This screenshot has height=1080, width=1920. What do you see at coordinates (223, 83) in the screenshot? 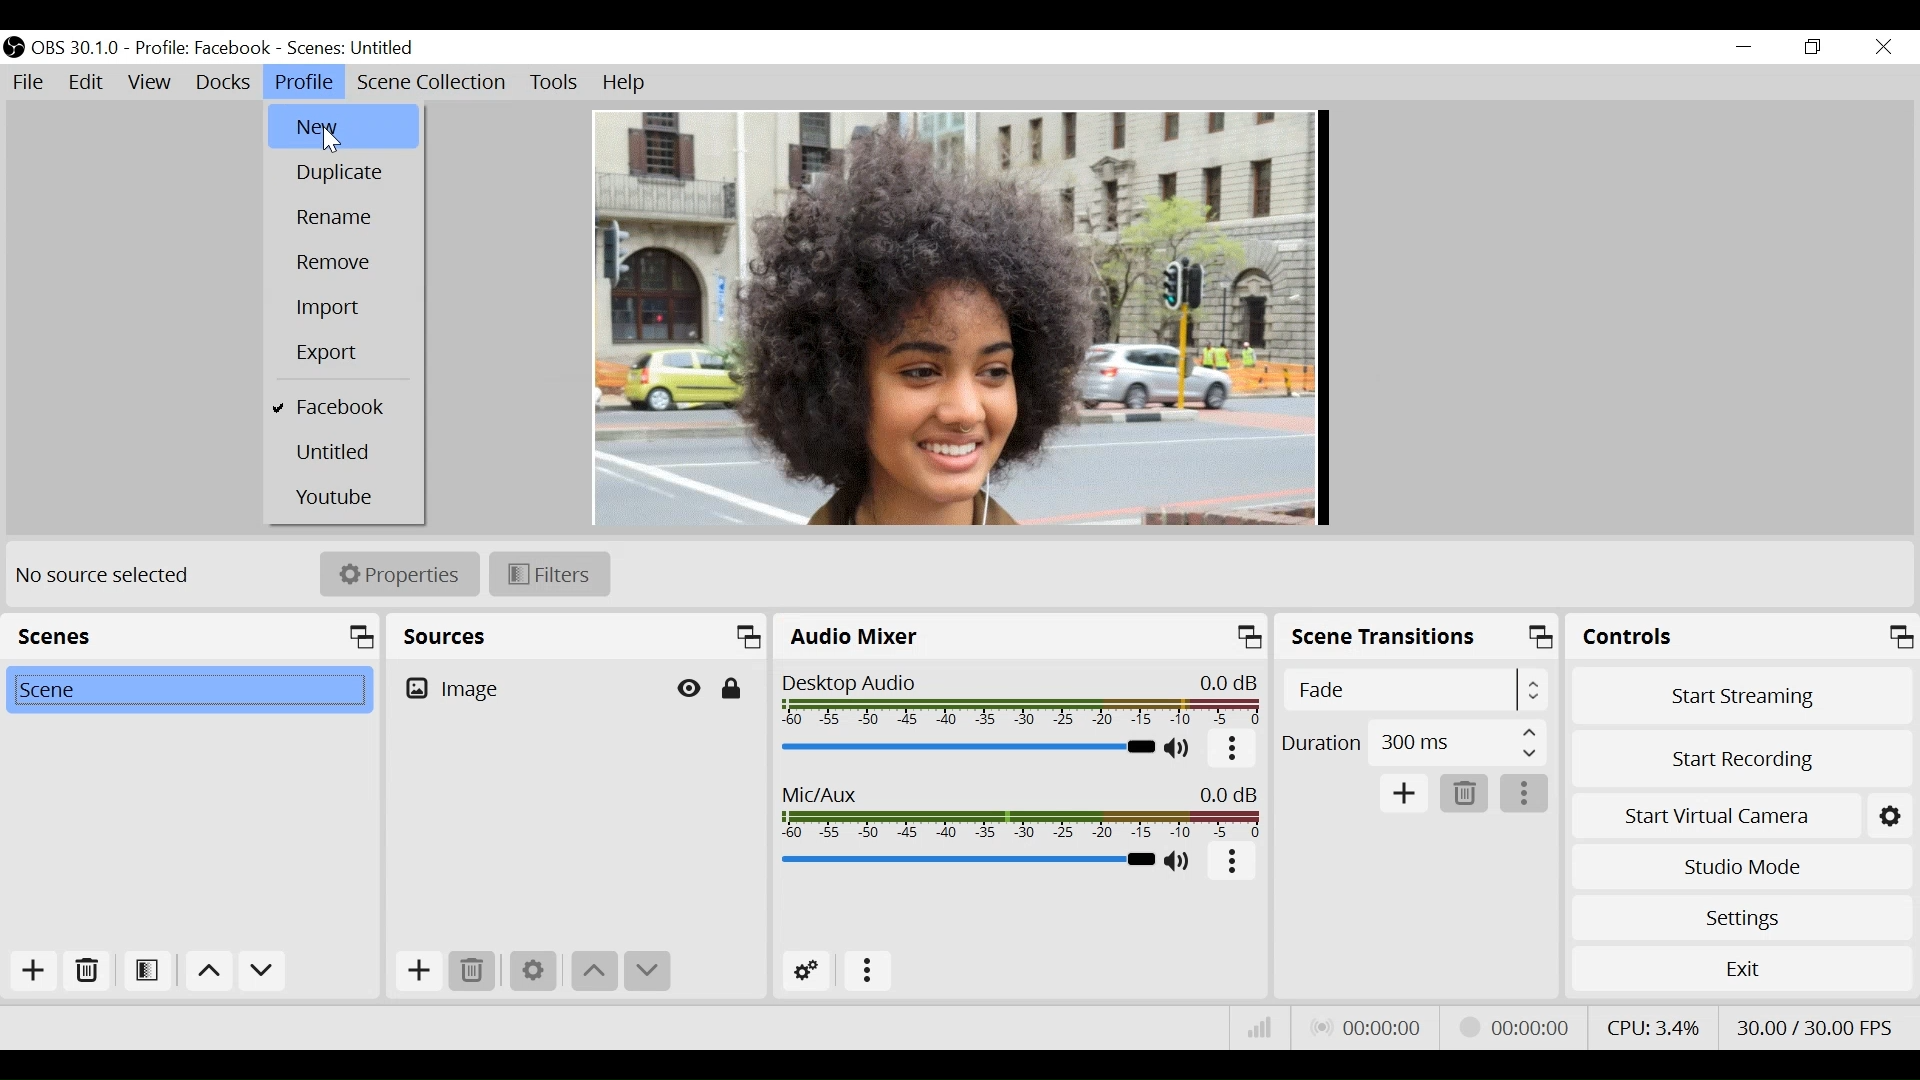
I see `Docks` at bounding box center [223, 83].